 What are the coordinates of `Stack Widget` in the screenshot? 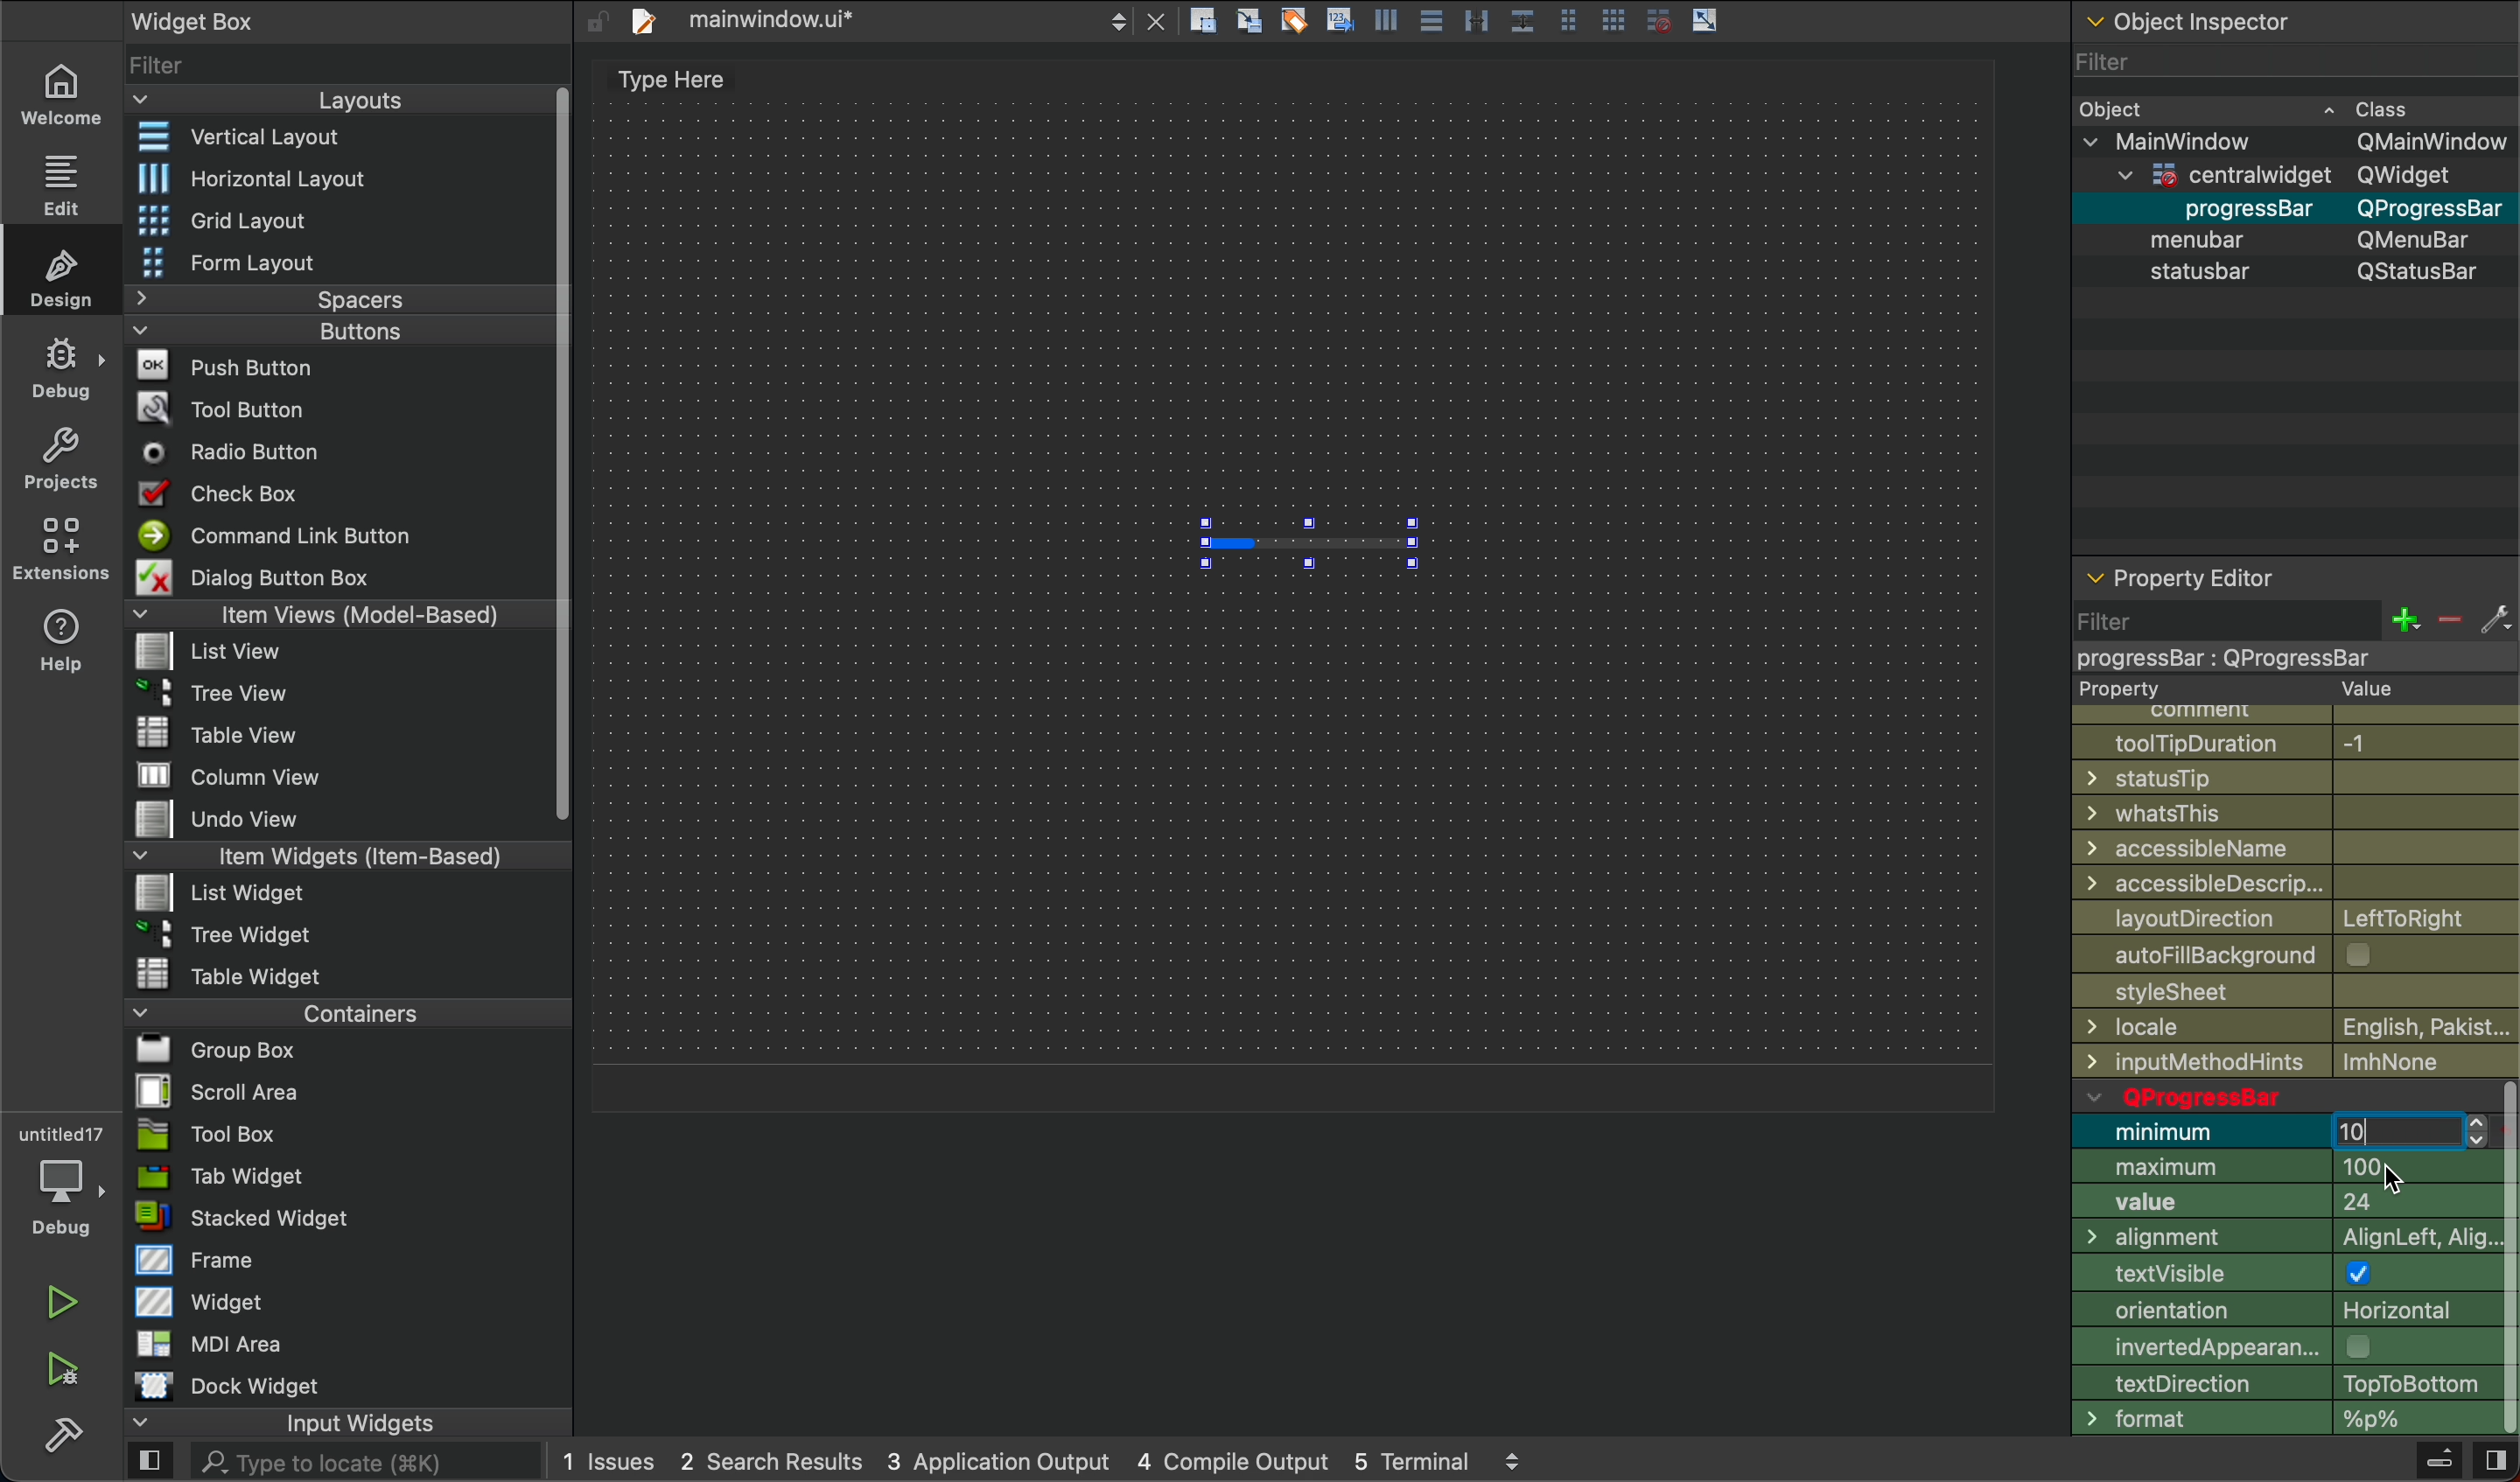 It's located at (312, 1218).